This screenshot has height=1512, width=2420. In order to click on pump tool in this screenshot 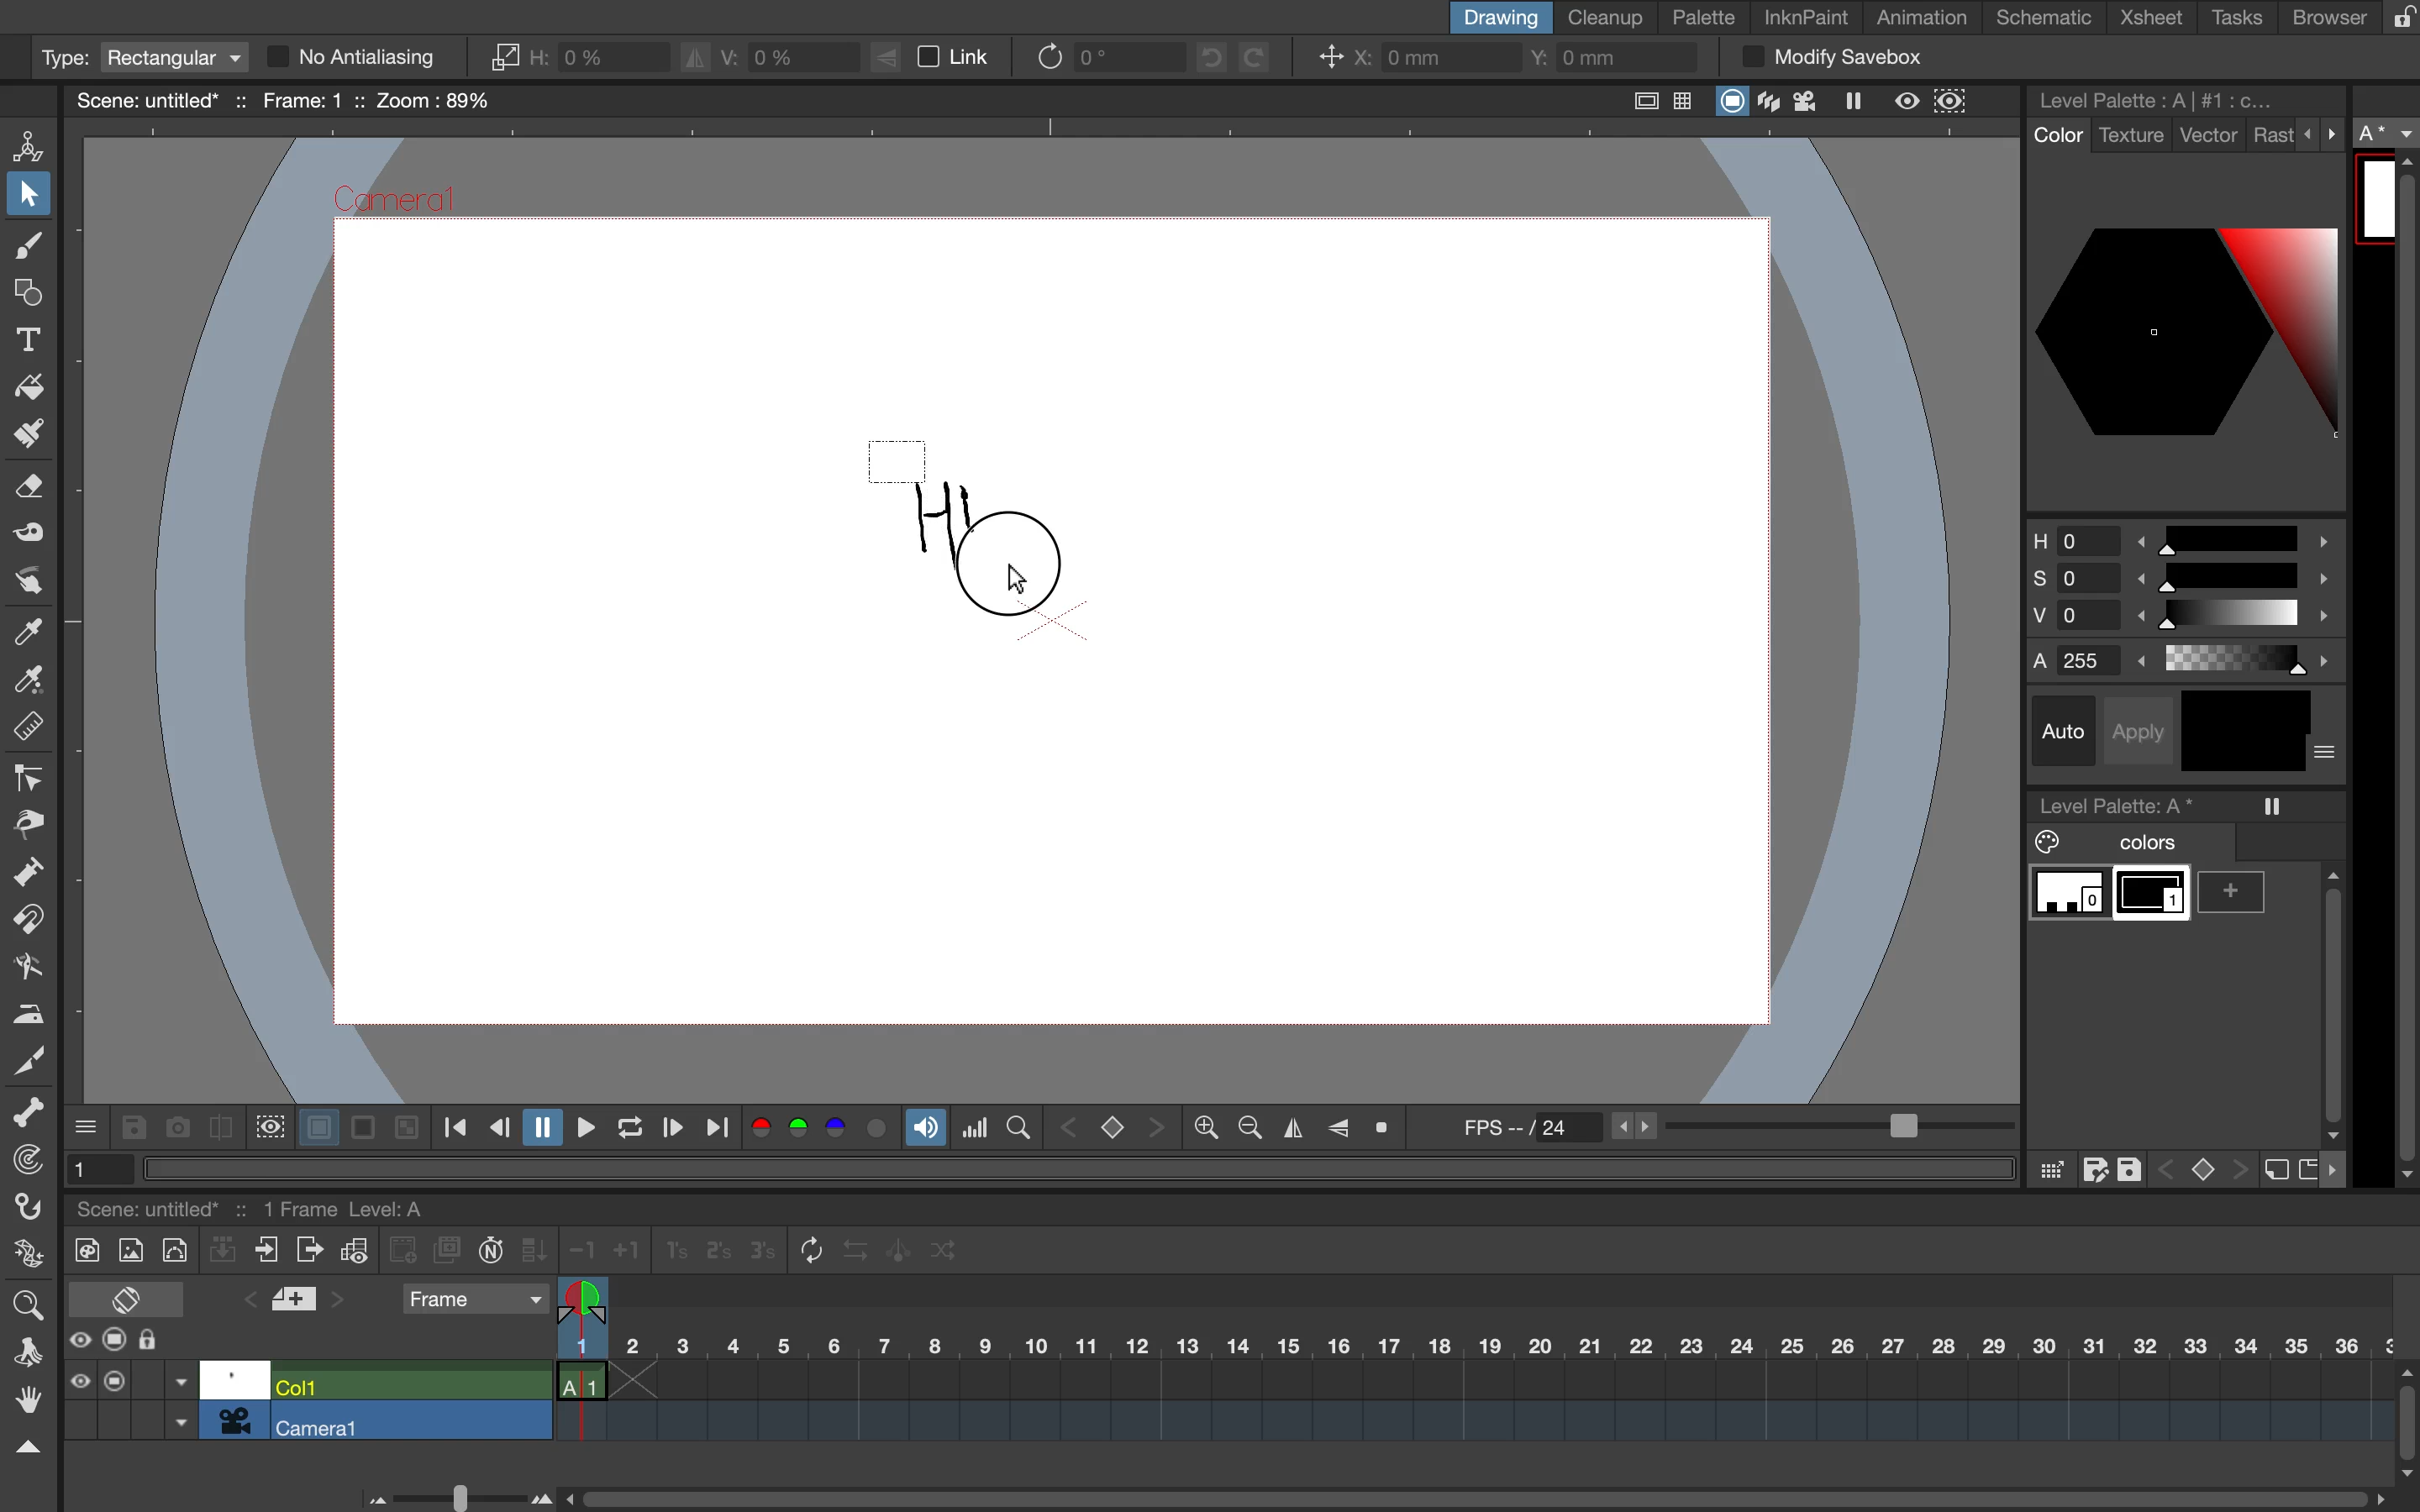, I will do `click(32, 875)`.